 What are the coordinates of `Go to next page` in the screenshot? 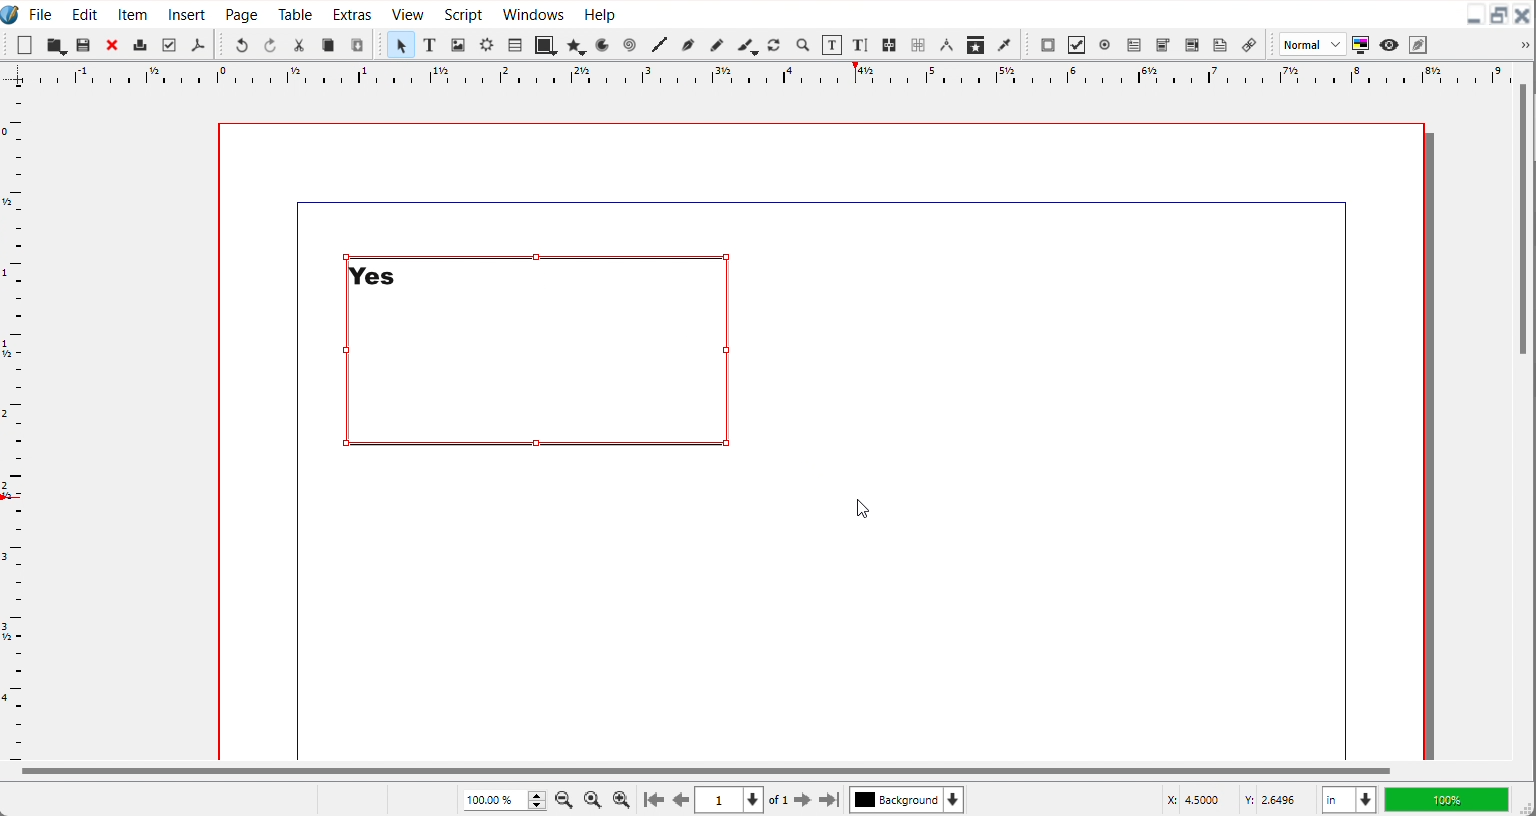 It's located at (791, 800).